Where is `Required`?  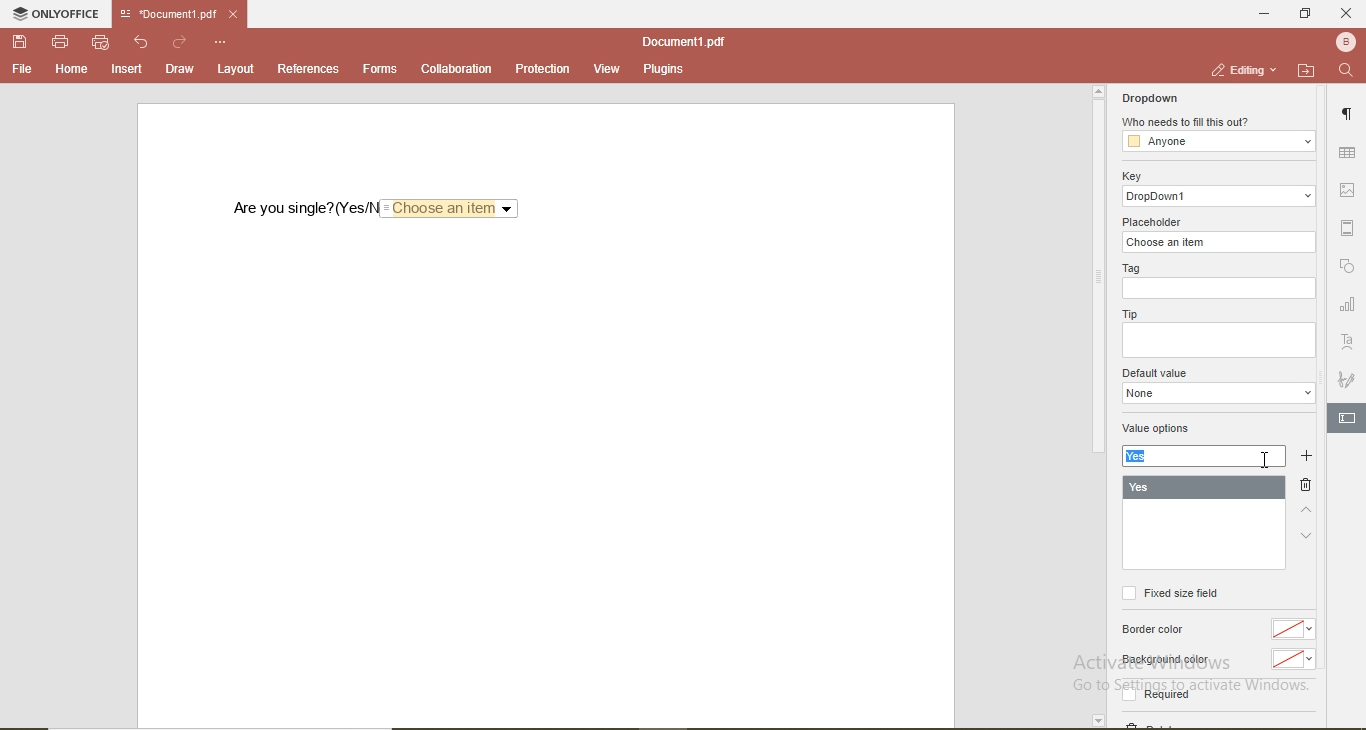 Required is located at coordinates (1158, 694).